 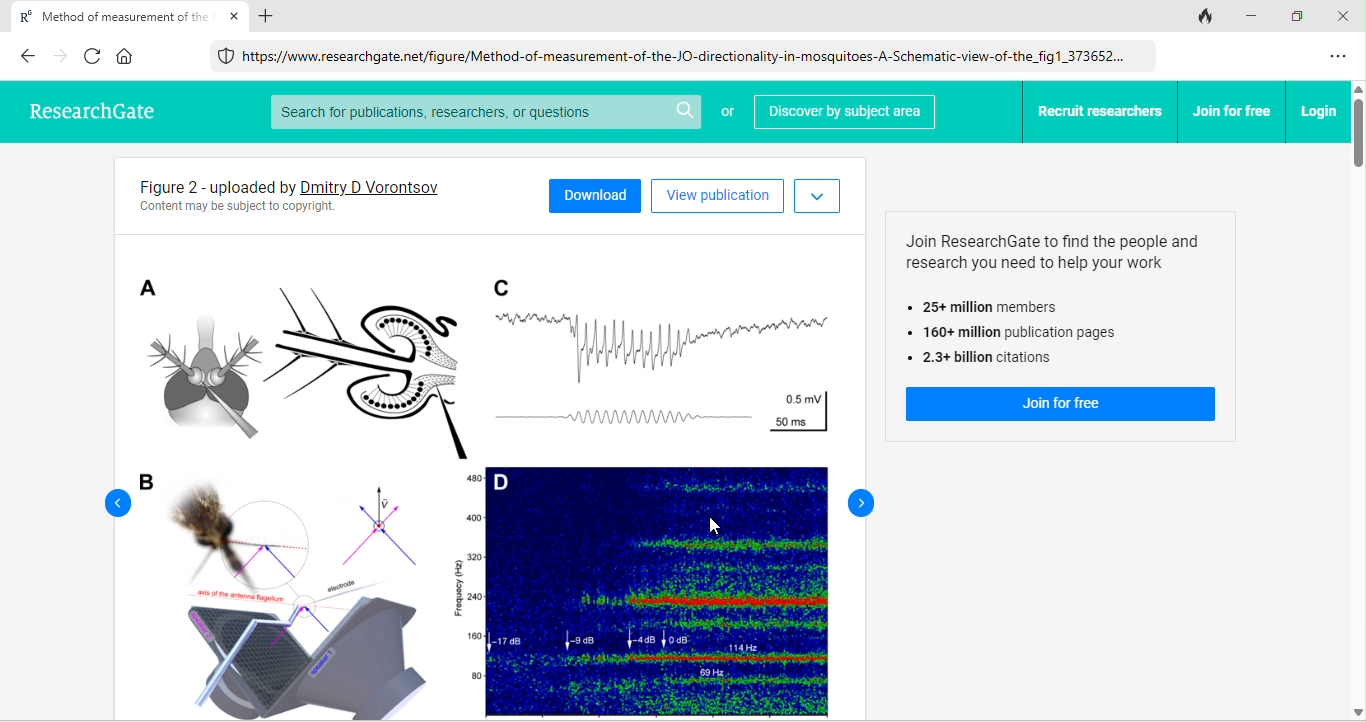 What do you see at coordinates (235, 16) in the screenshot?
I see `close` at bounding box center [235, 16].